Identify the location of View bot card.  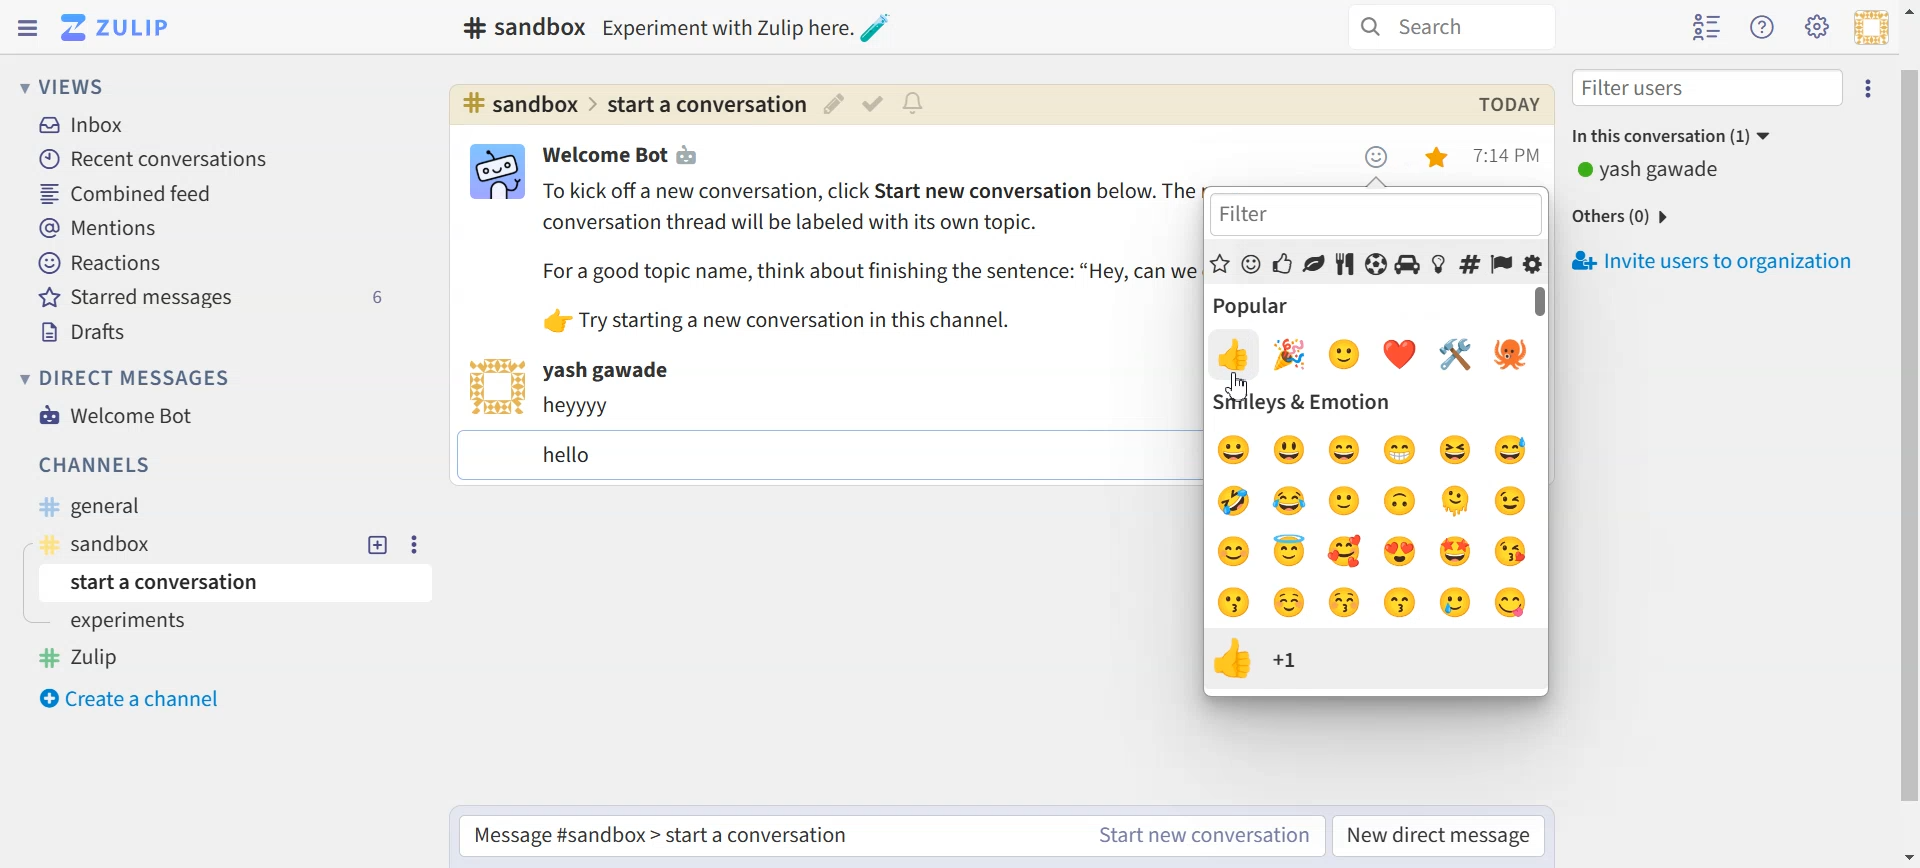
(494, 172).